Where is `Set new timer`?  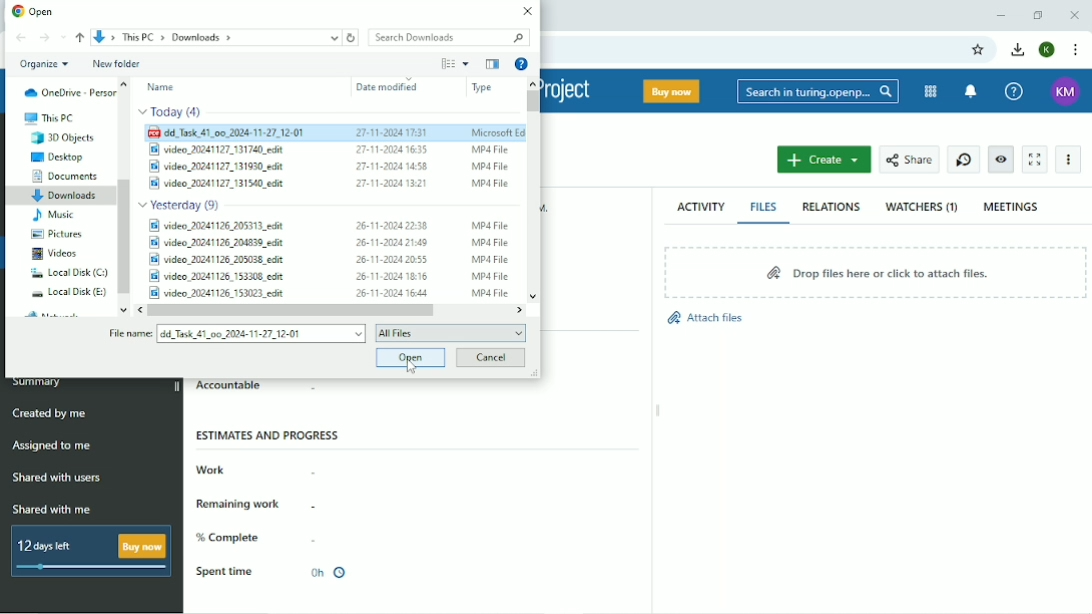 Set new timer is located at coordinates (962, 158).